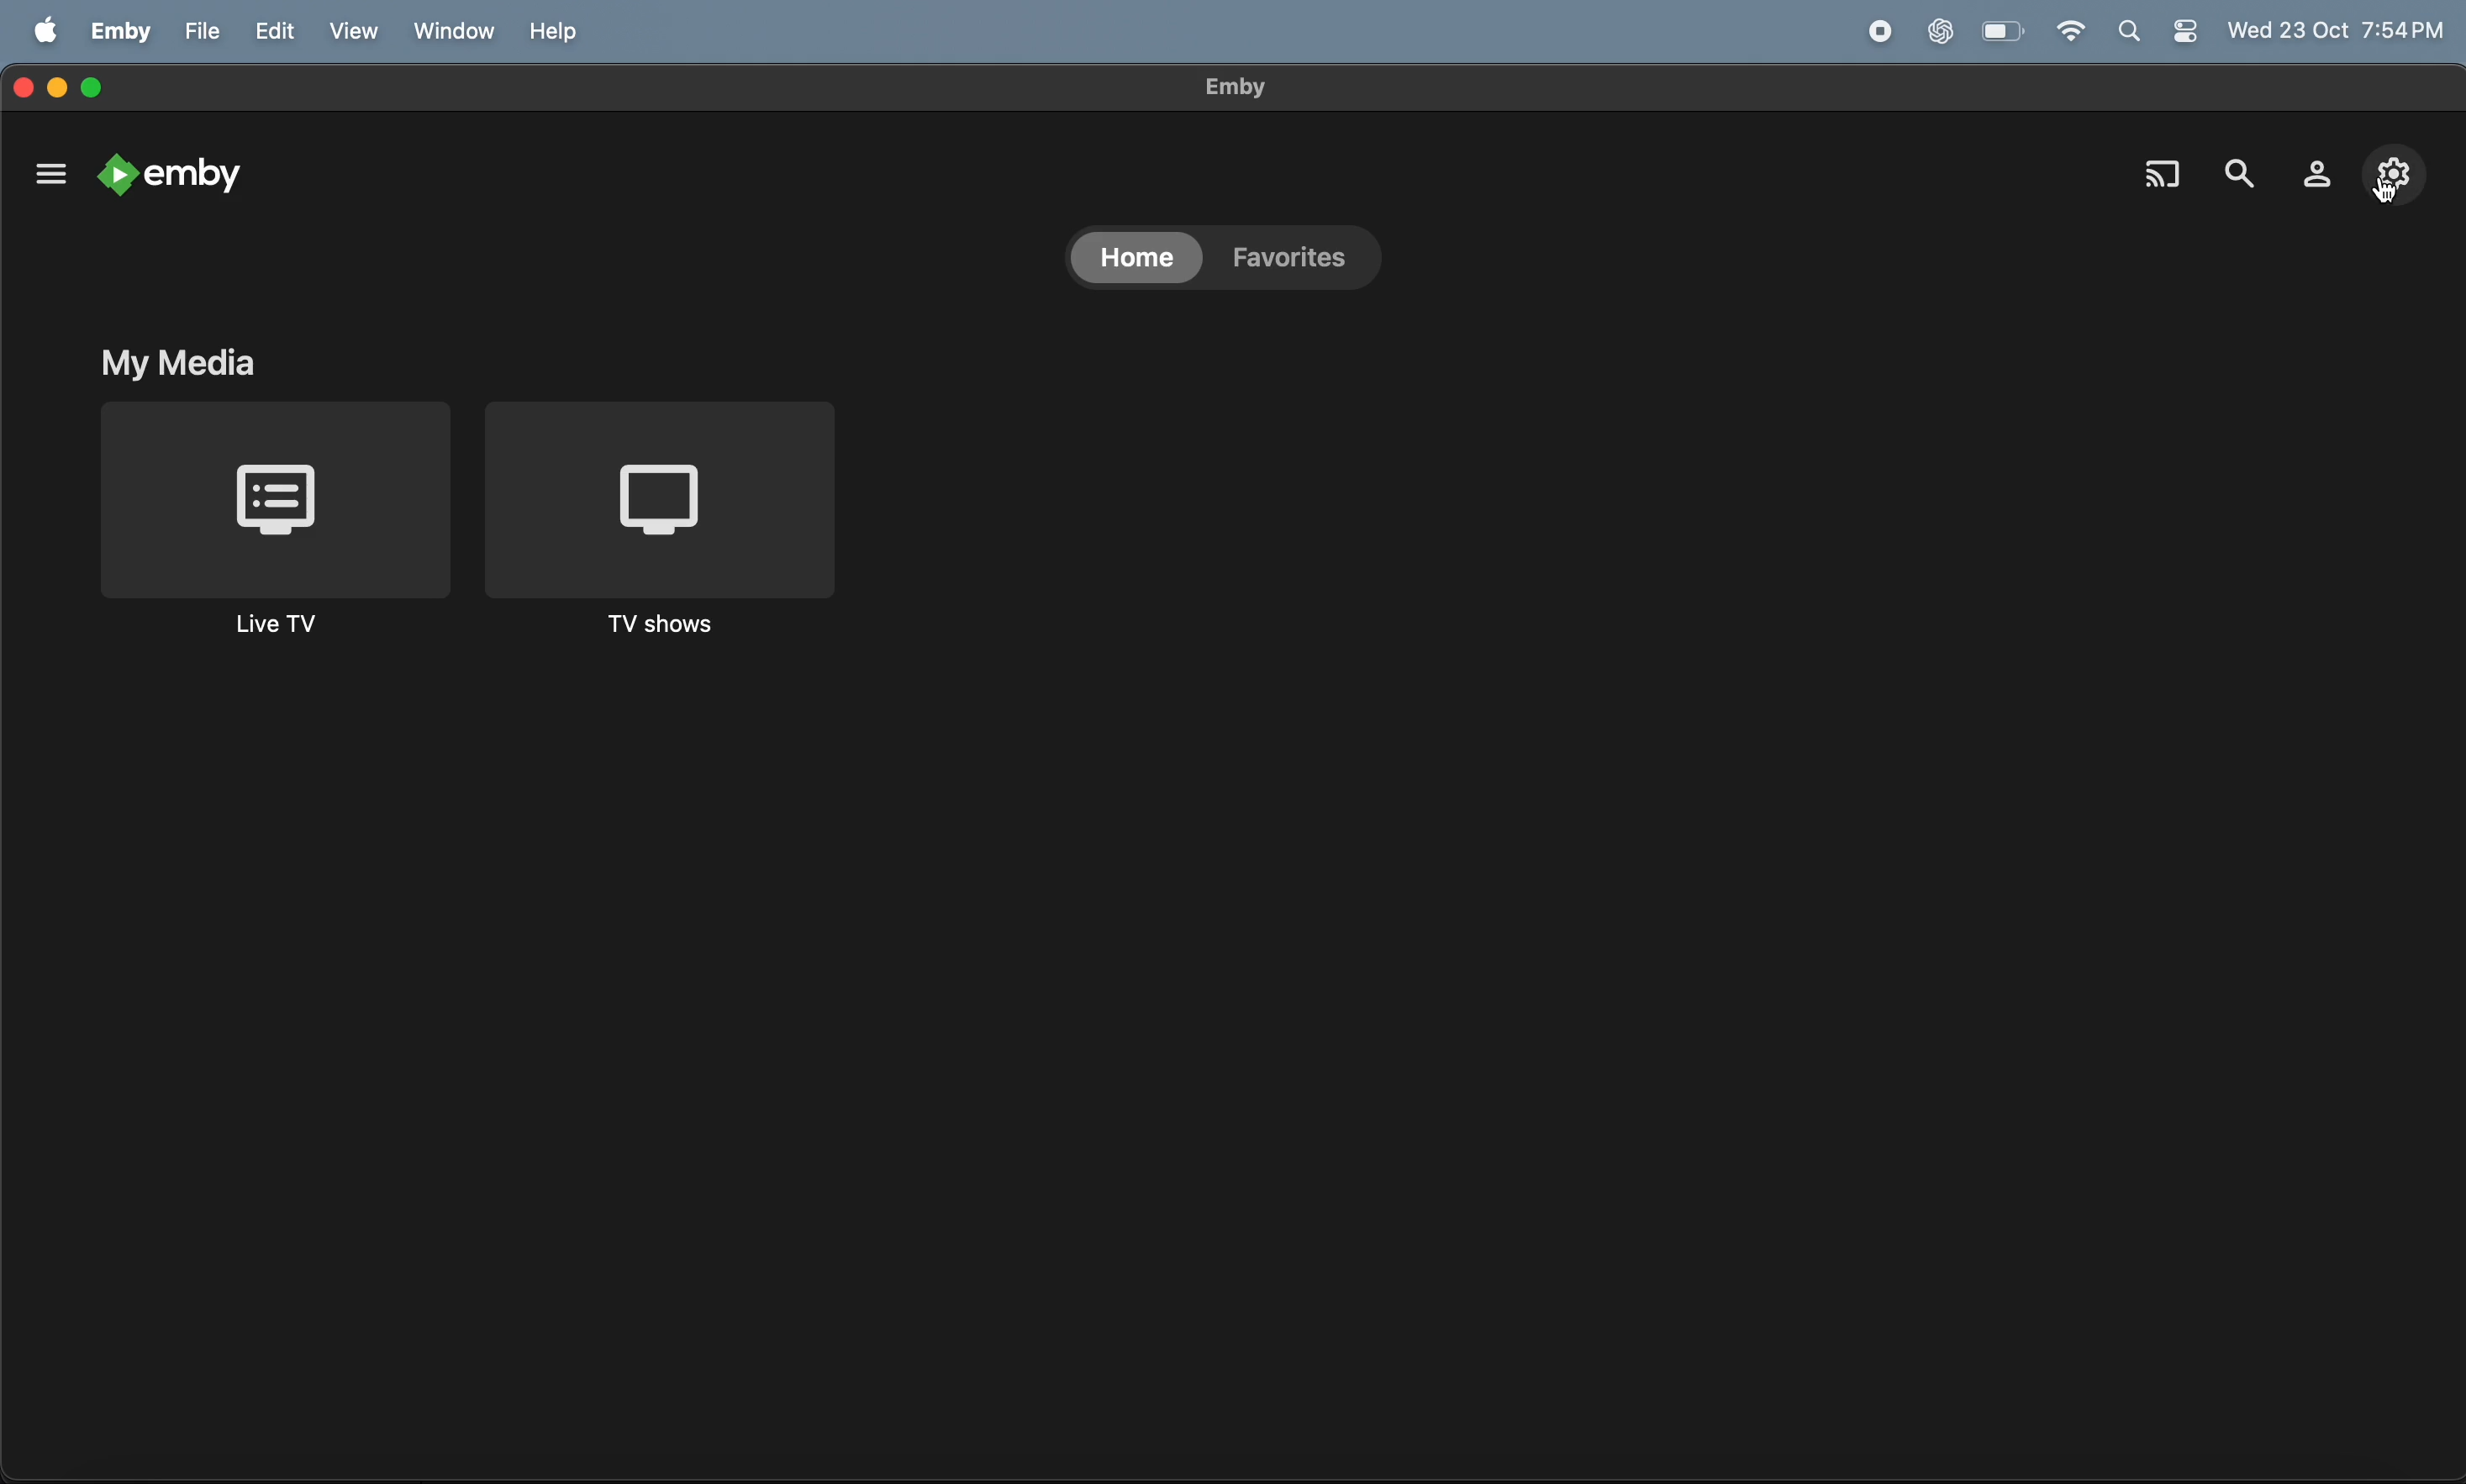  Describe the element at coordinates (2158, 30) in the screenshot. I see `apple widgets` at that location.